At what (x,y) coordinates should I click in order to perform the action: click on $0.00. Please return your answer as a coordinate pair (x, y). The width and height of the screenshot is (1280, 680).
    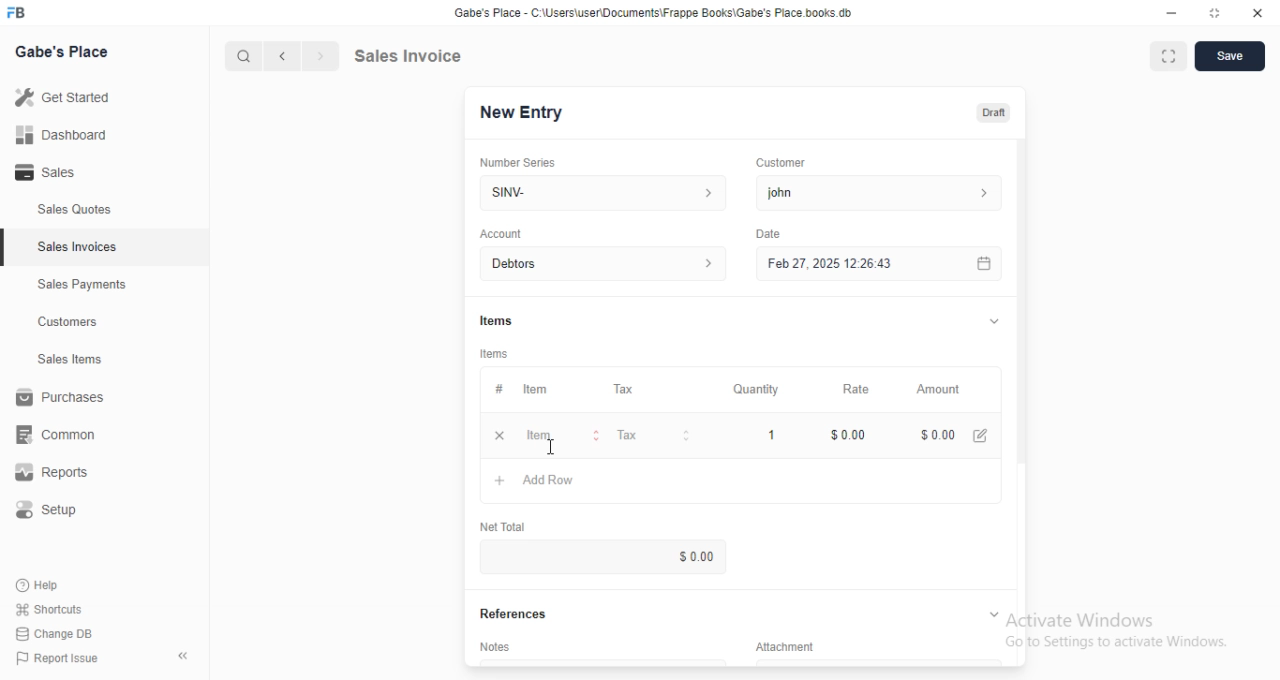
    Looking at the image, I should click on (849, 434).